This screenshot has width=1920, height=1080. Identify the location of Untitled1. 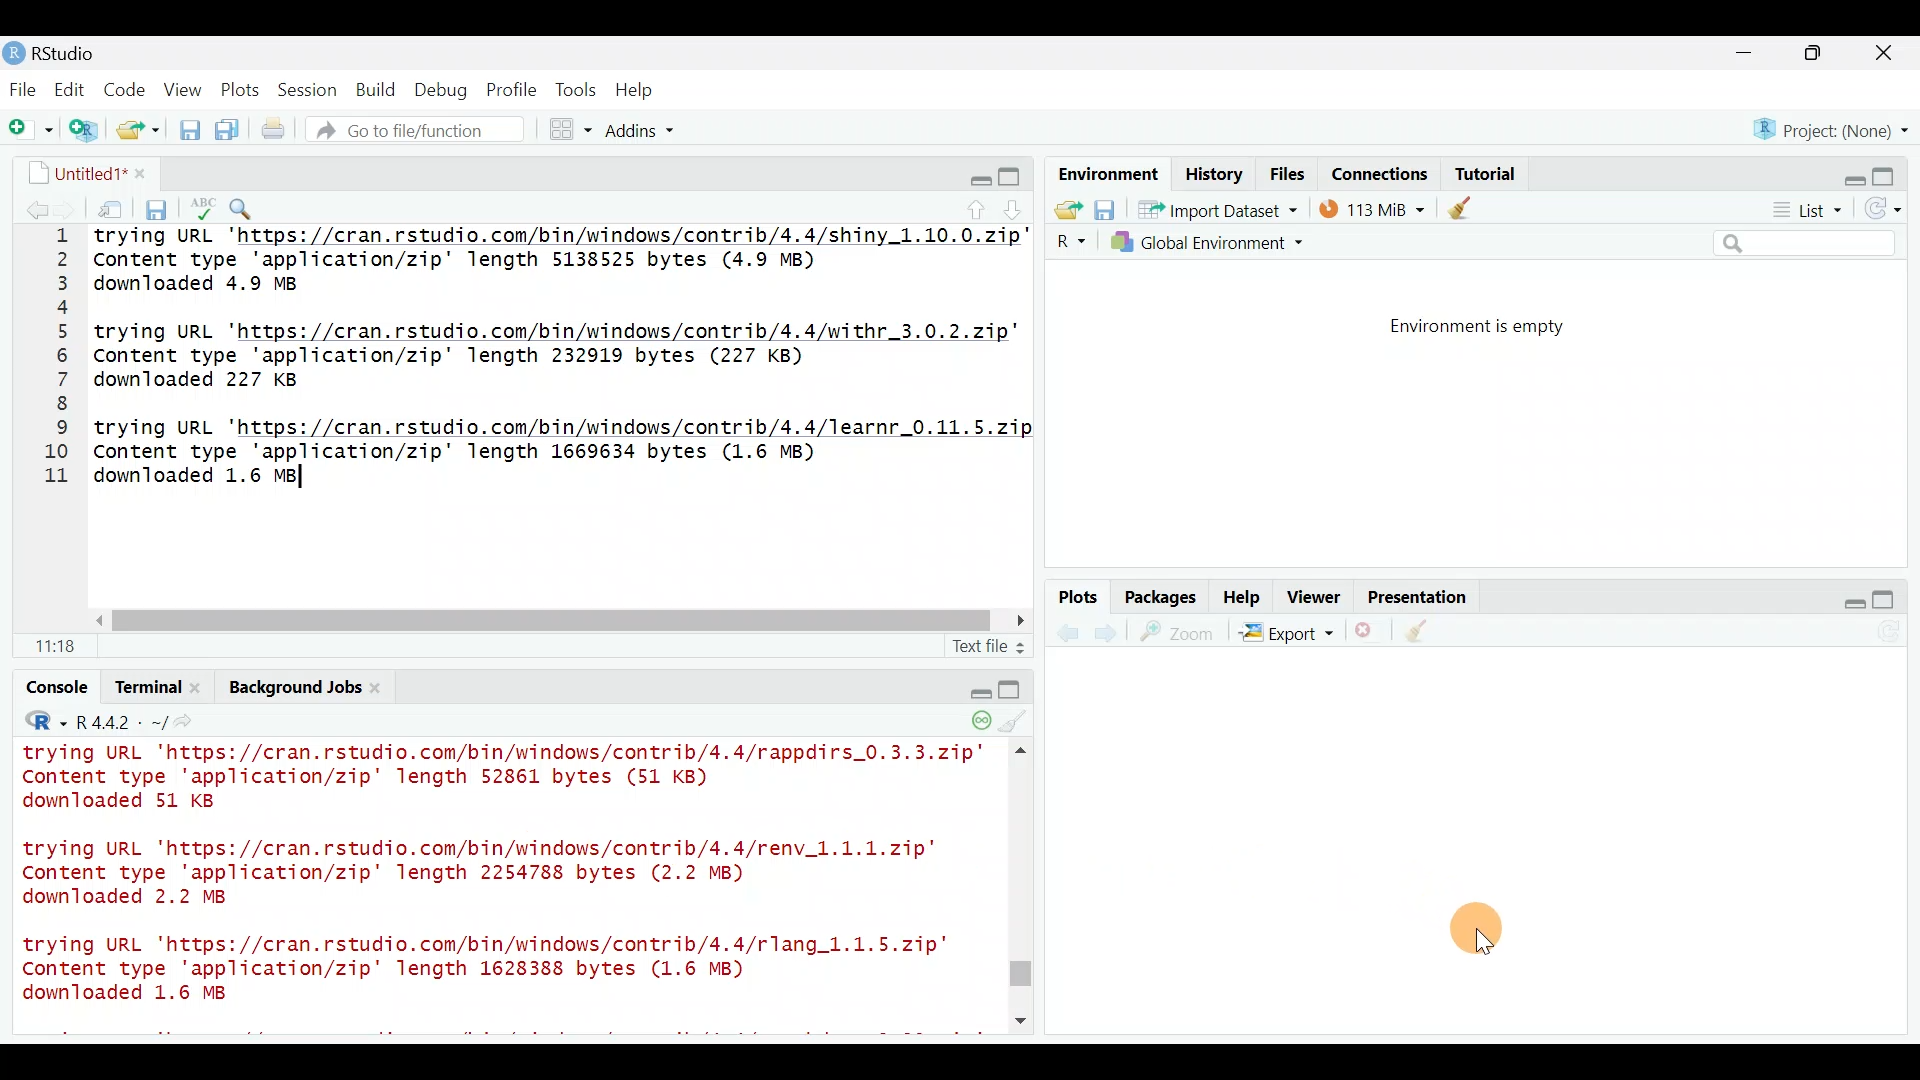
(82, 172).